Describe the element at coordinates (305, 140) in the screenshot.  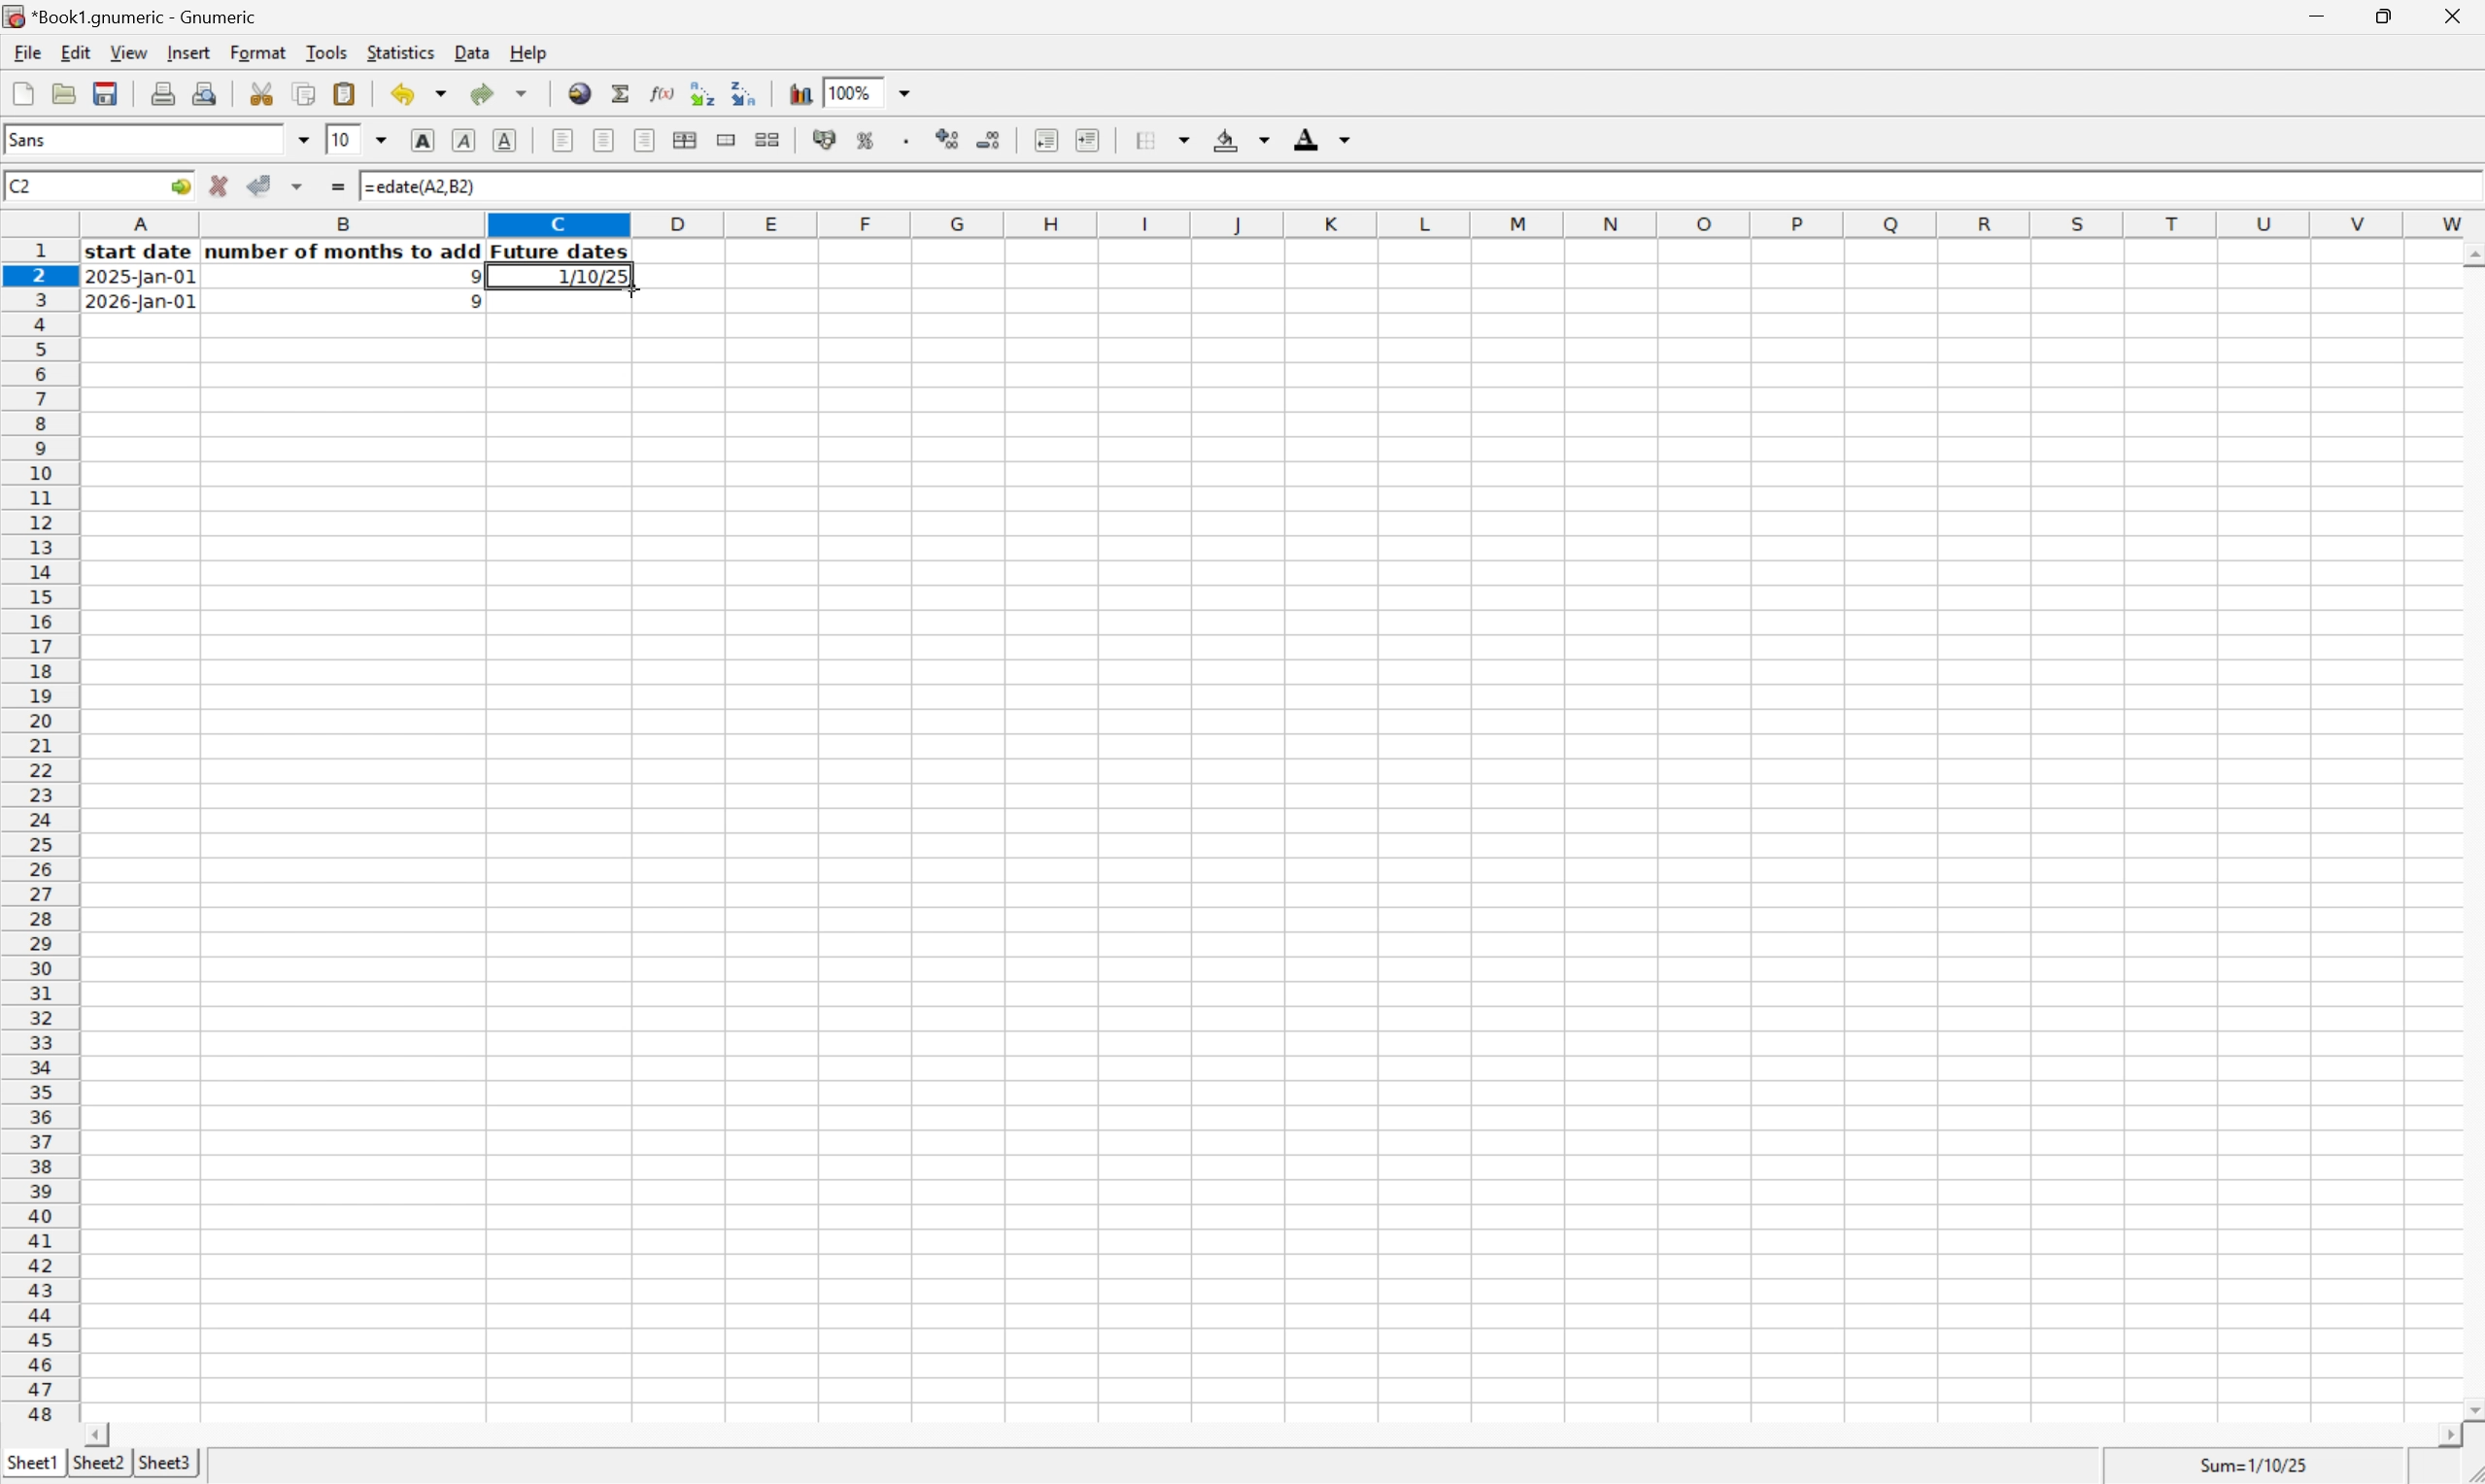
I see `Drop Down` at that location.